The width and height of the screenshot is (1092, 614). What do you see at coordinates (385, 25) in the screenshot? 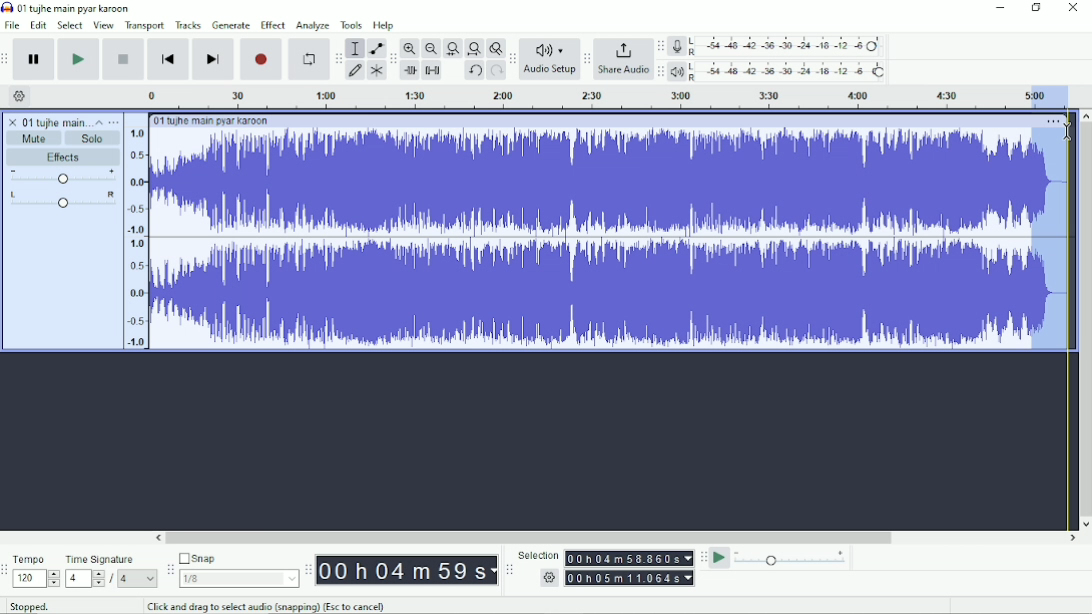
I see `Help` at bounding box center [385, 25].